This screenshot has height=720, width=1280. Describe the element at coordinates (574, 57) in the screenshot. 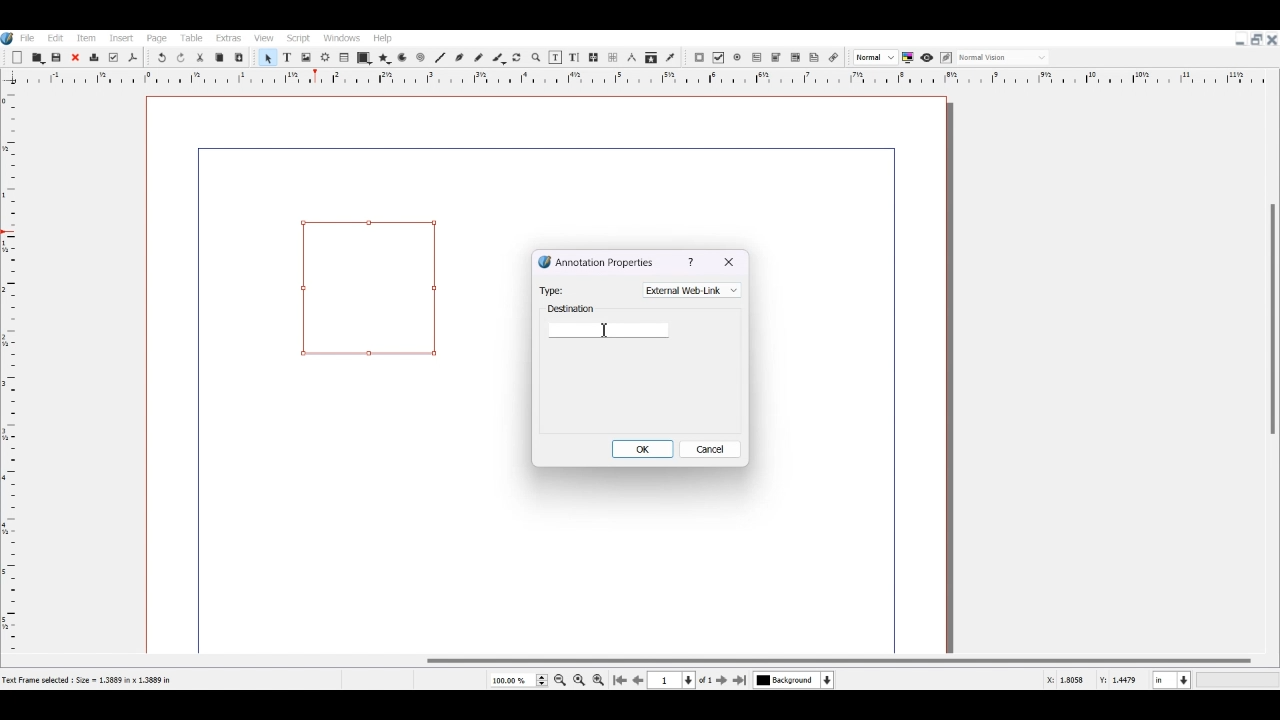

I see `Edit Text` at that location.